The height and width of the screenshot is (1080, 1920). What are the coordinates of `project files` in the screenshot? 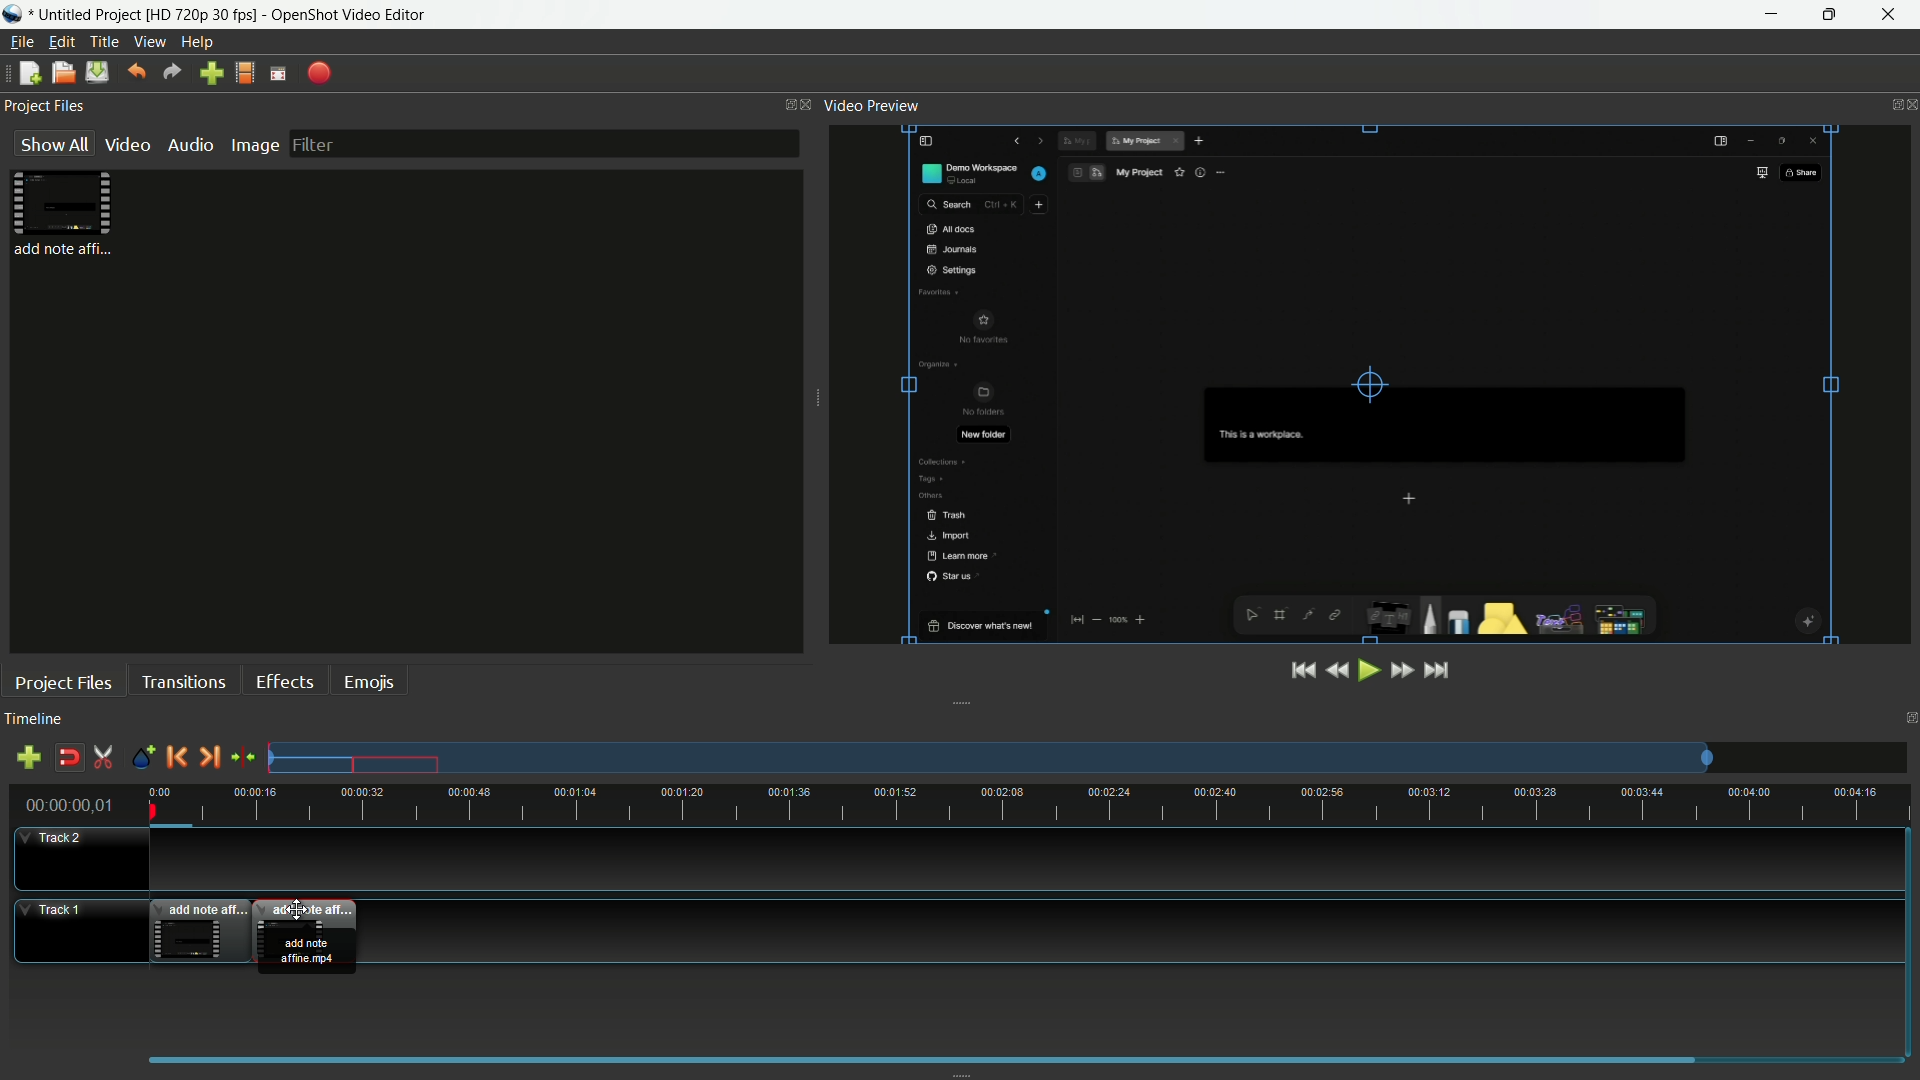 It's located at (64, 683).